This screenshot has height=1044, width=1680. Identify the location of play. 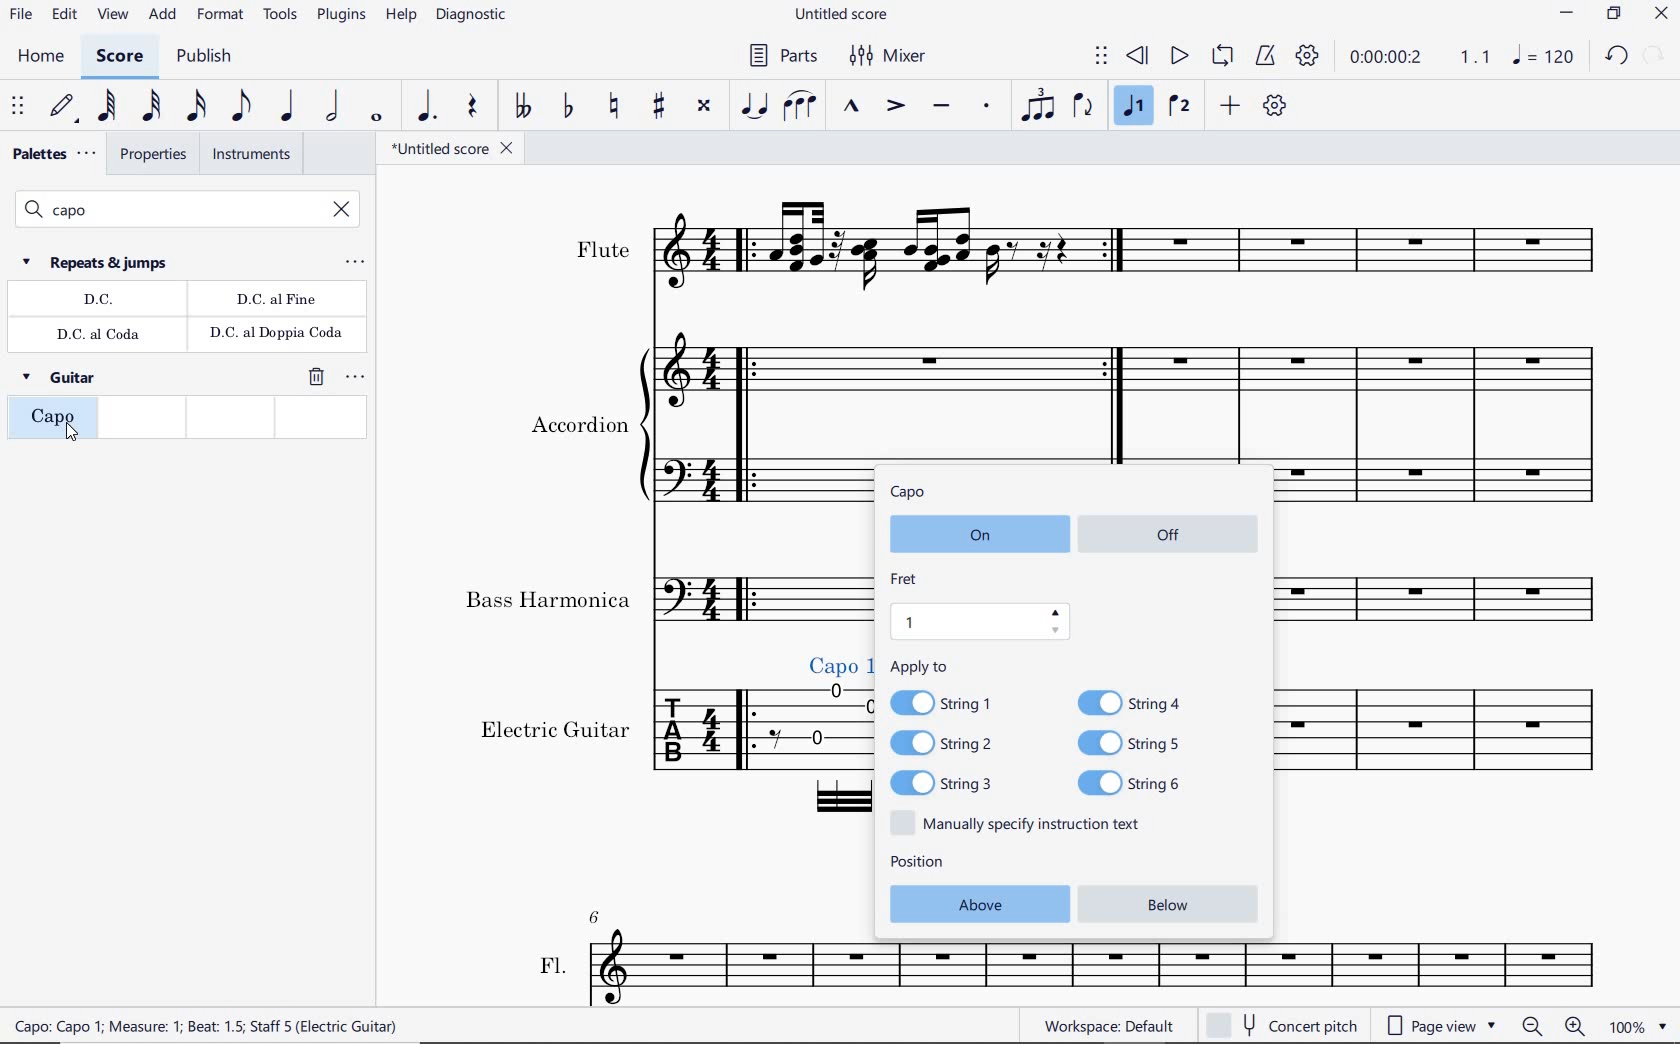
(1177, 57).